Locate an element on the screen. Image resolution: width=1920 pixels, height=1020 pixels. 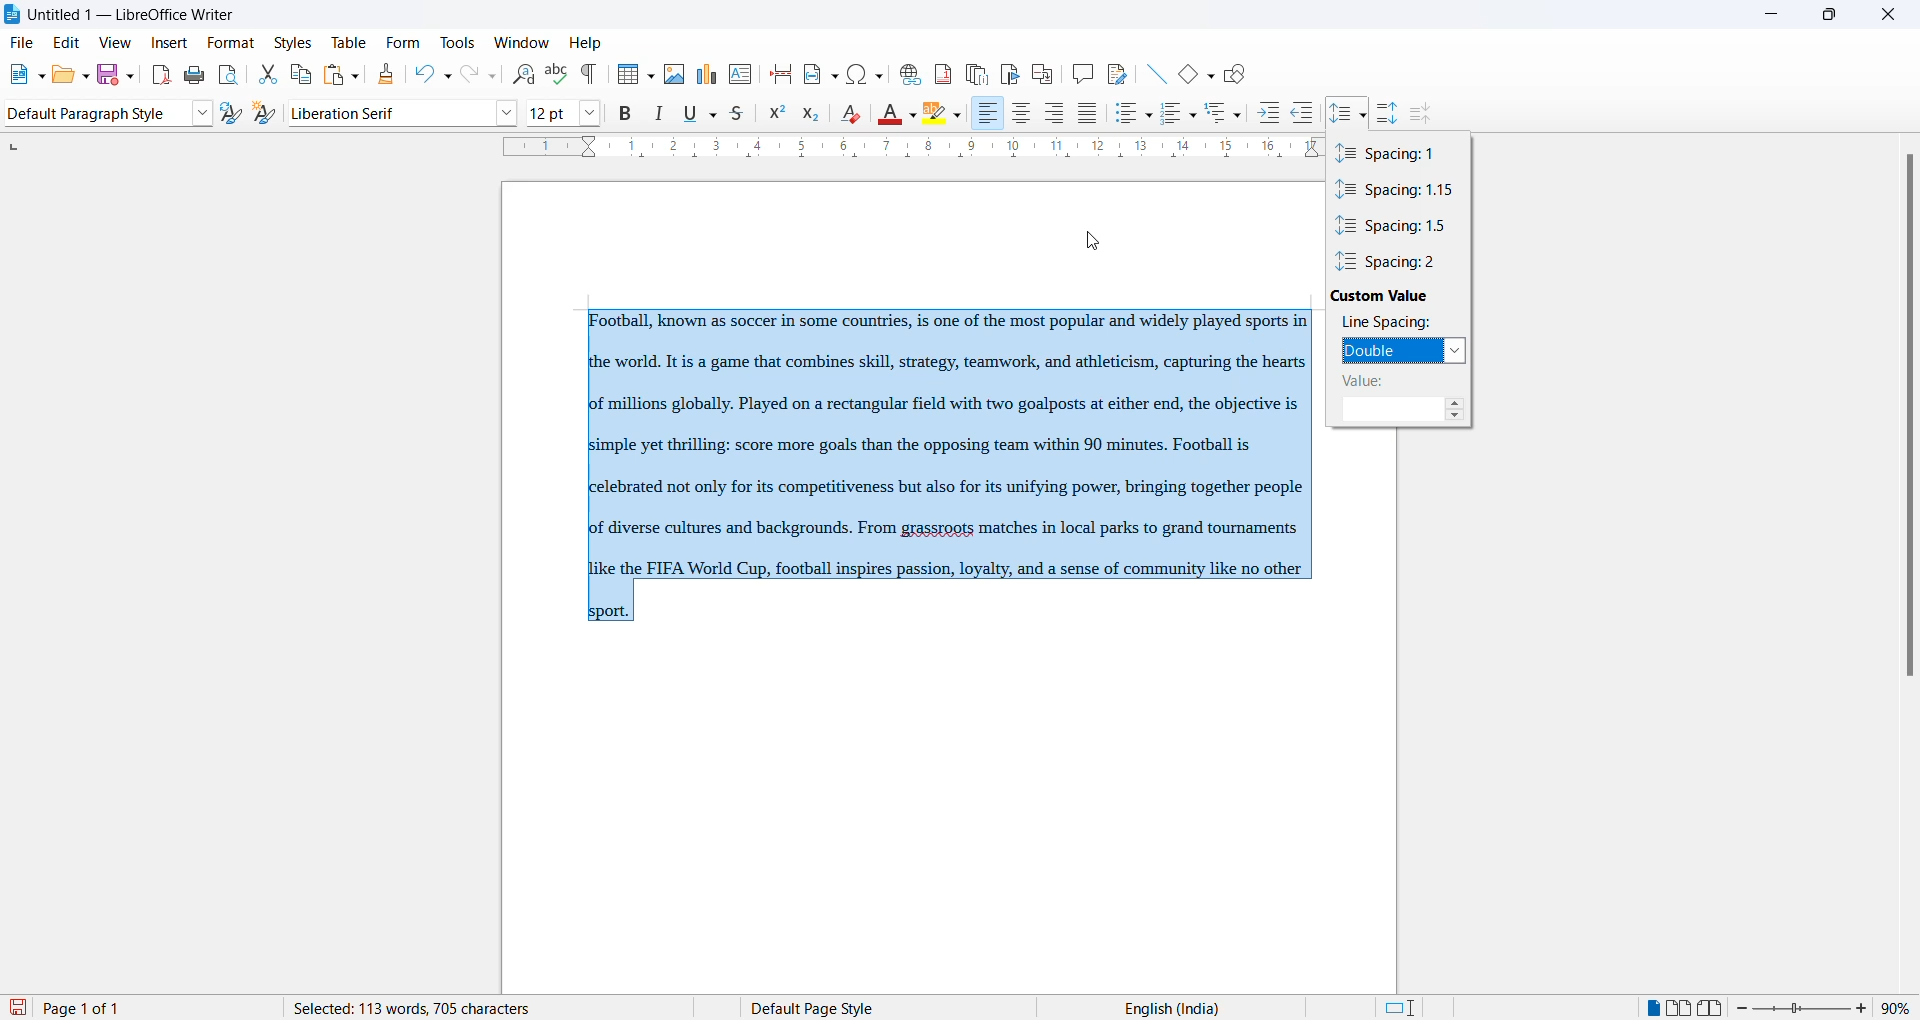
toggle unordered list is located at coordinates (1125, 116).